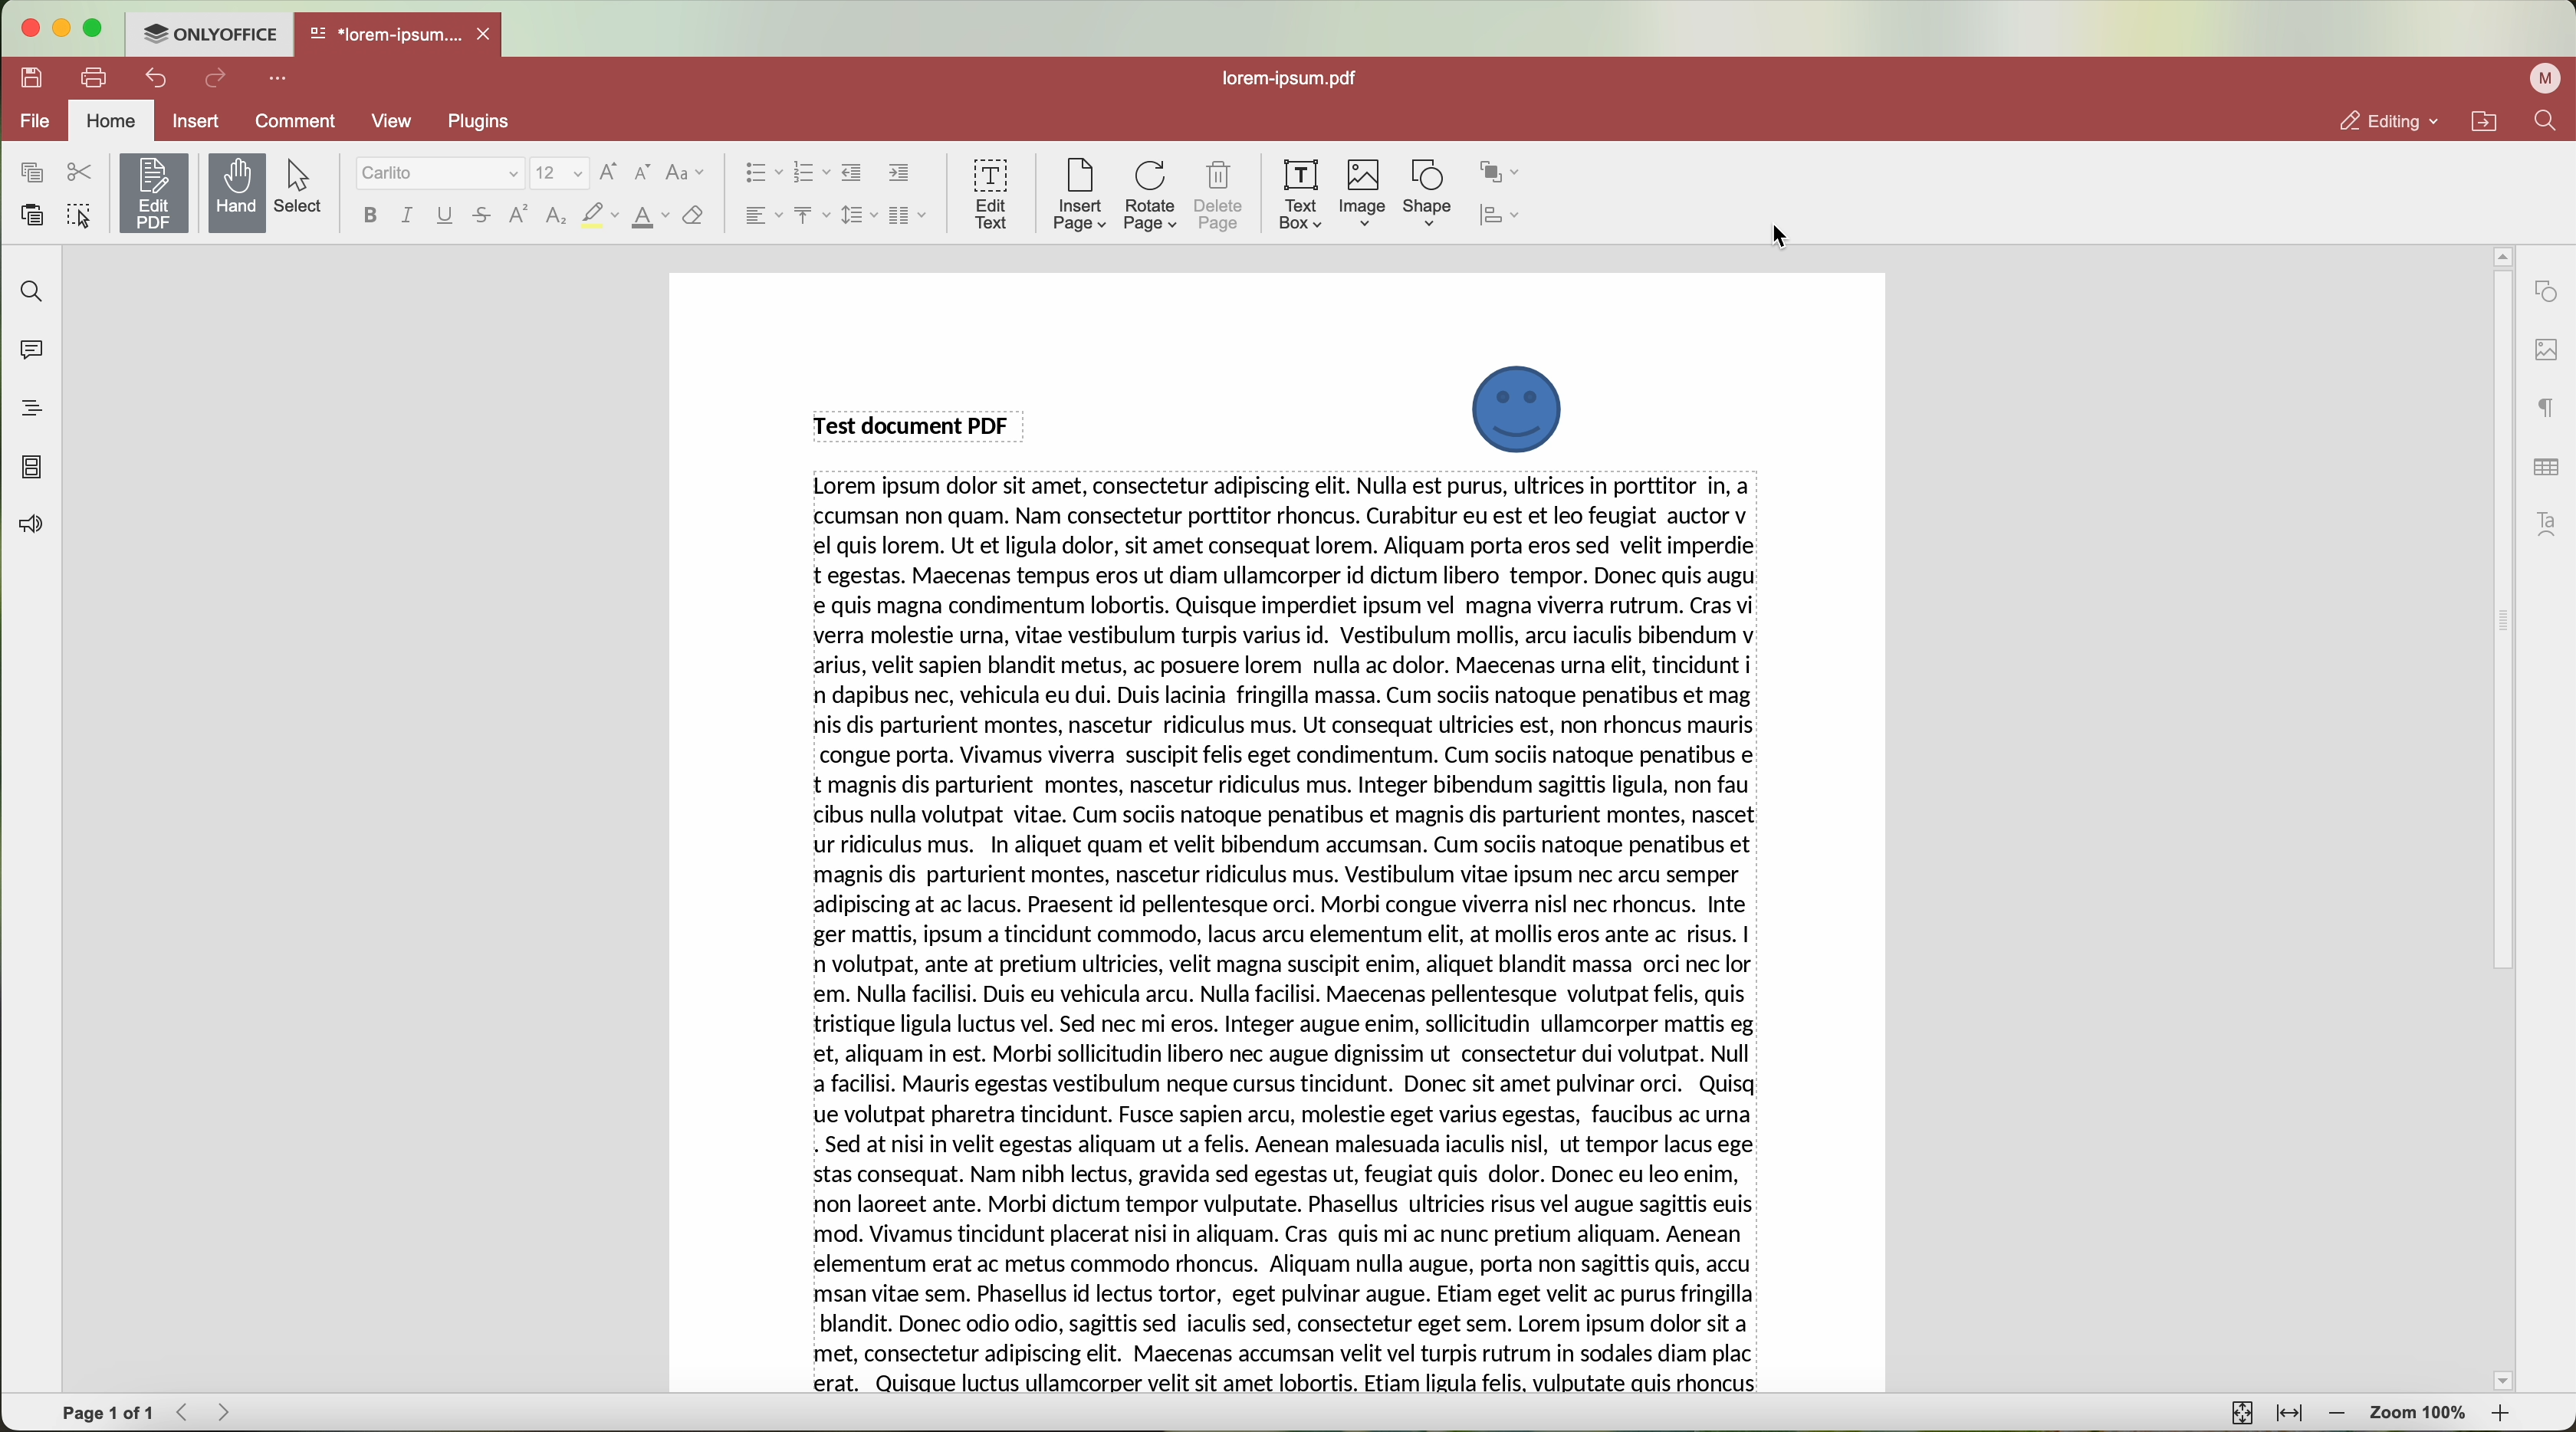 This screenshot has width=2576, height=1432. What do you see at coordinates (1782, 239) in the screenshot?
I see `cursor` at bounding box center [1782, 239].